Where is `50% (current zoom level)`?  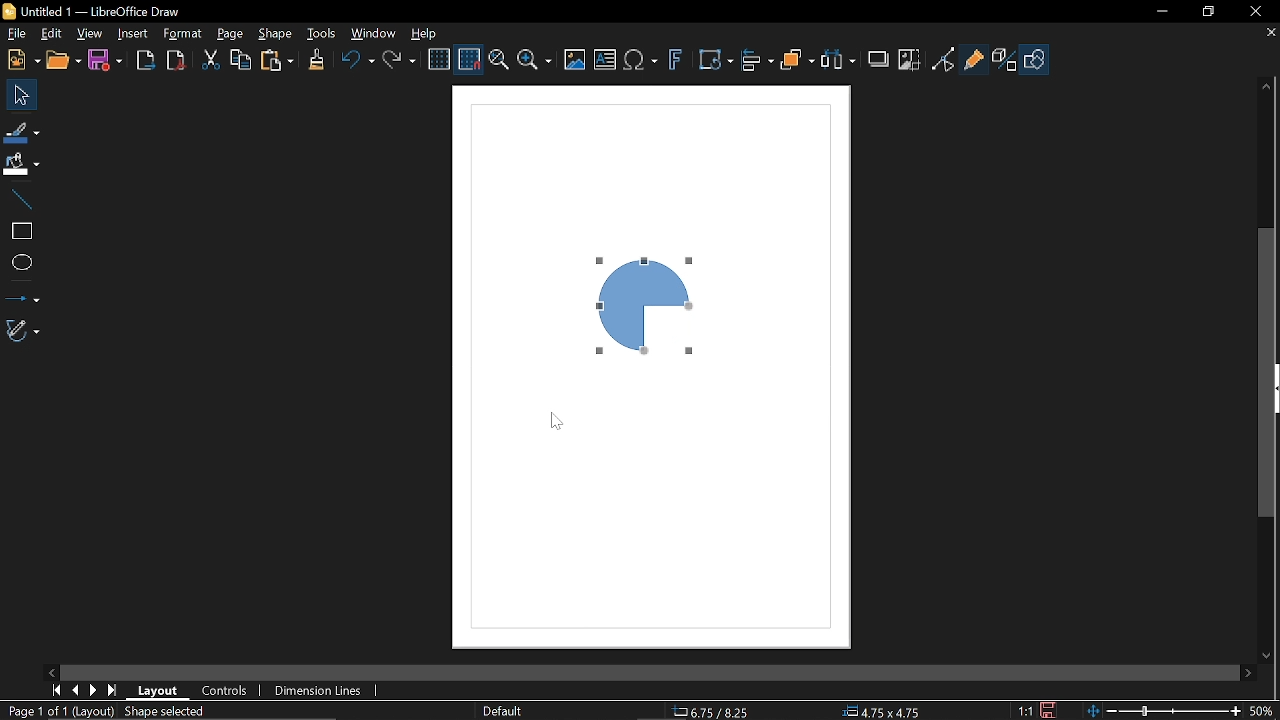 50% (current zoom level) is located at coordinates (1262, 709).